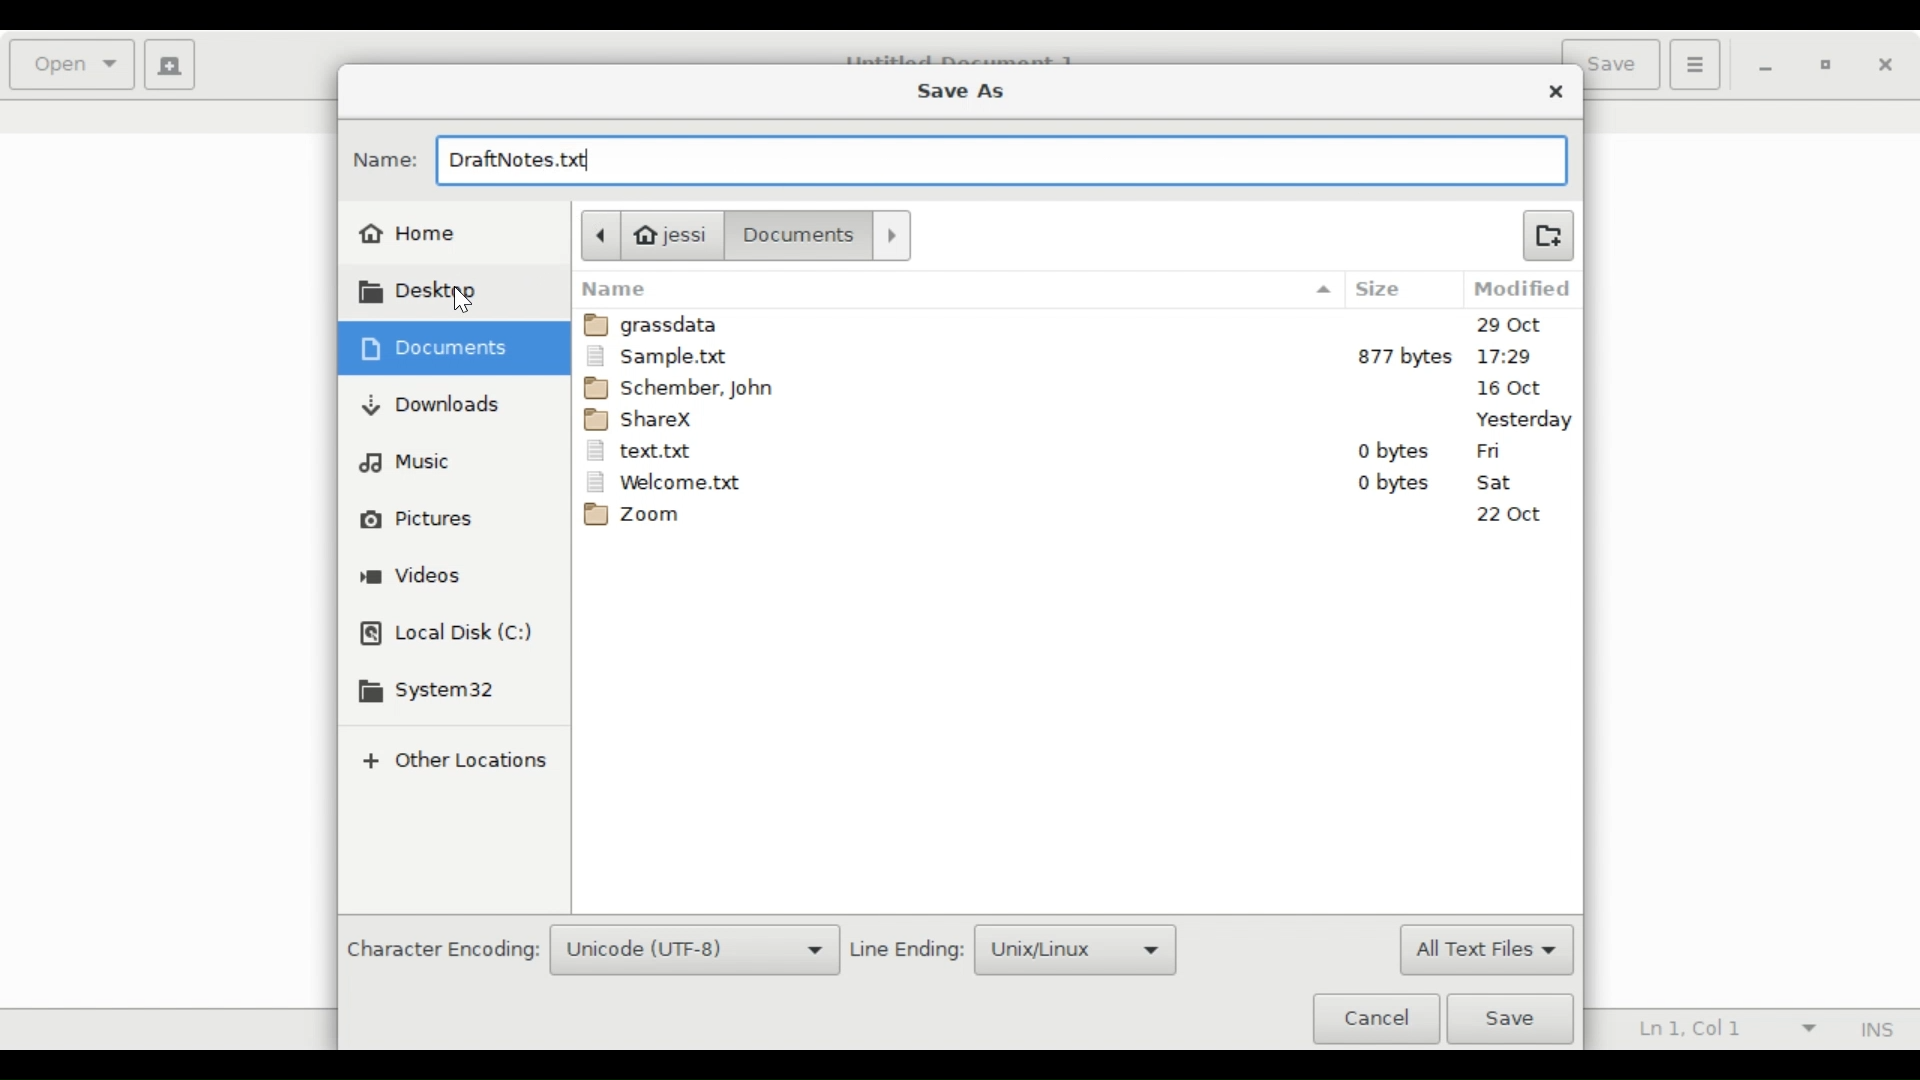 Image resolution: width=1920 pixels, height=1080 pixels. I want to click on Save As, so click(959, 89).